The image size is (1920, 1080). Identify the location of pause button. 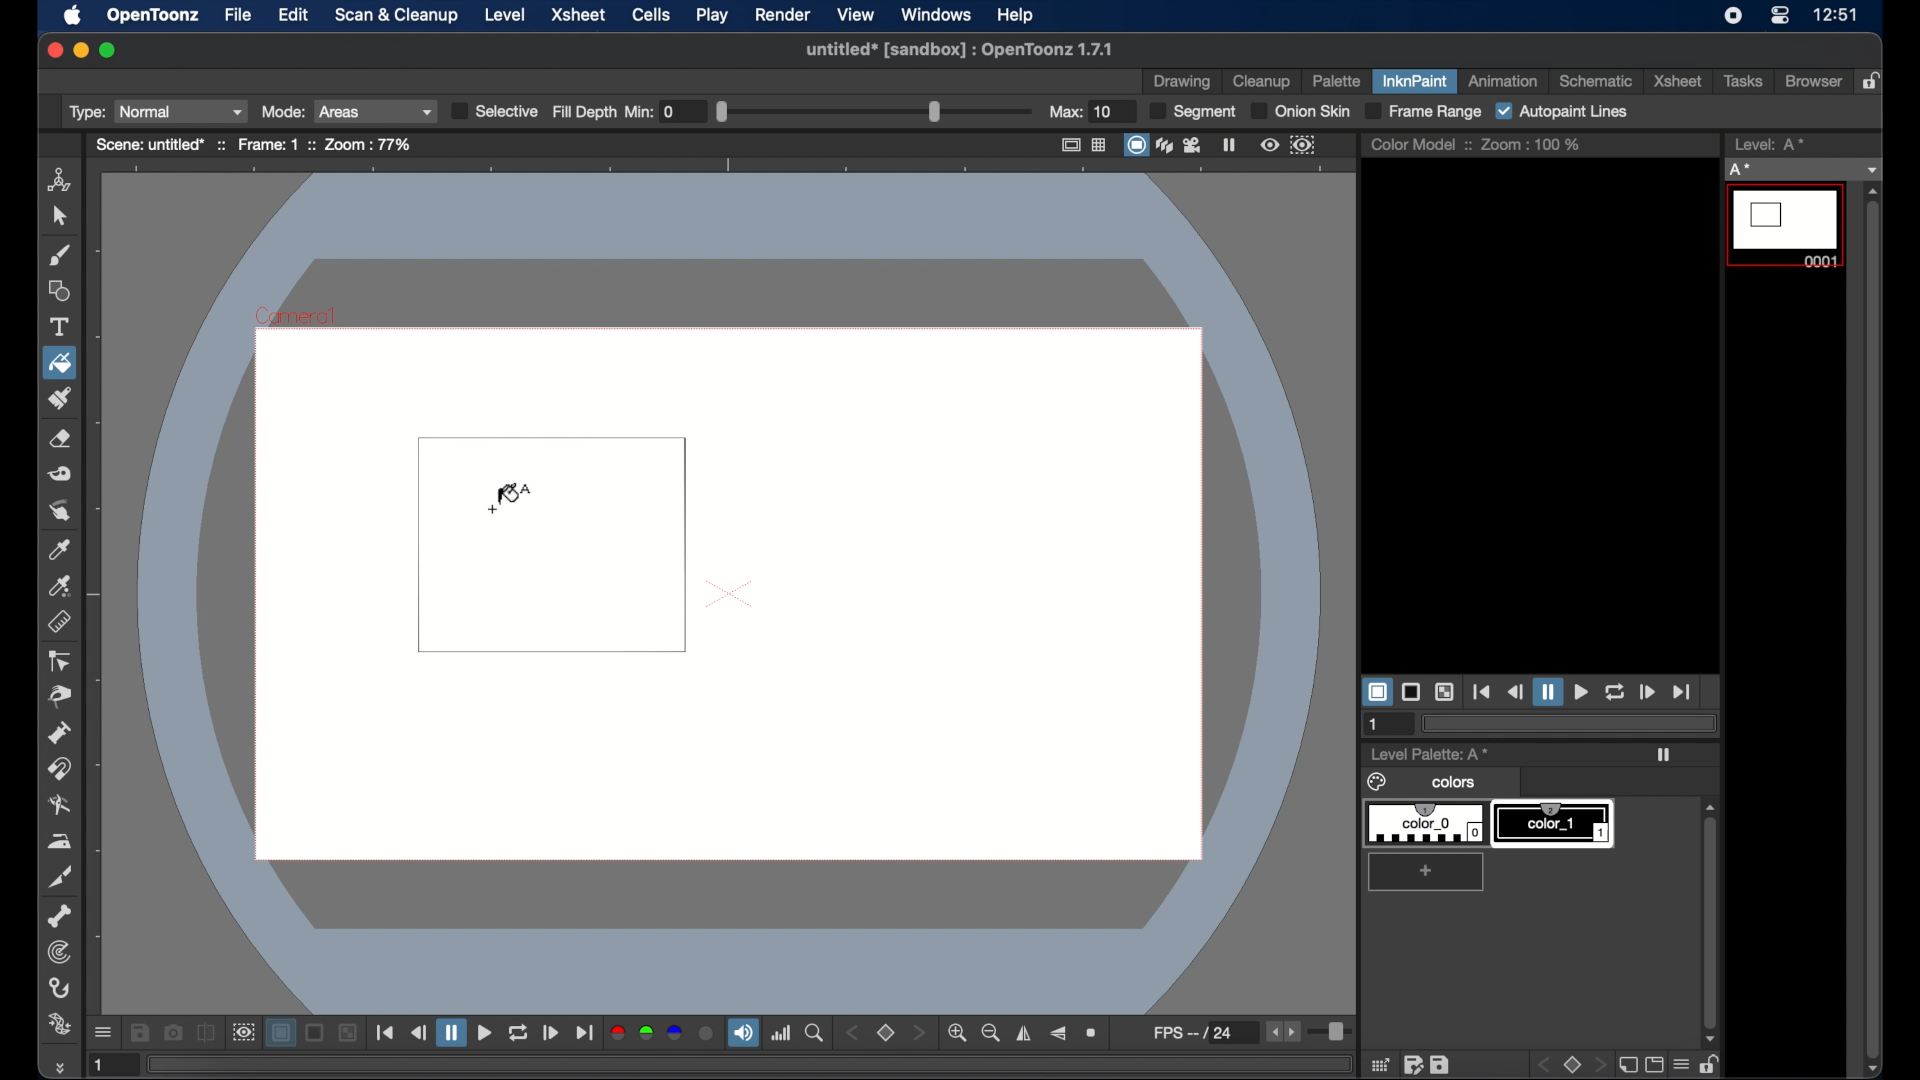
(1547, 691).